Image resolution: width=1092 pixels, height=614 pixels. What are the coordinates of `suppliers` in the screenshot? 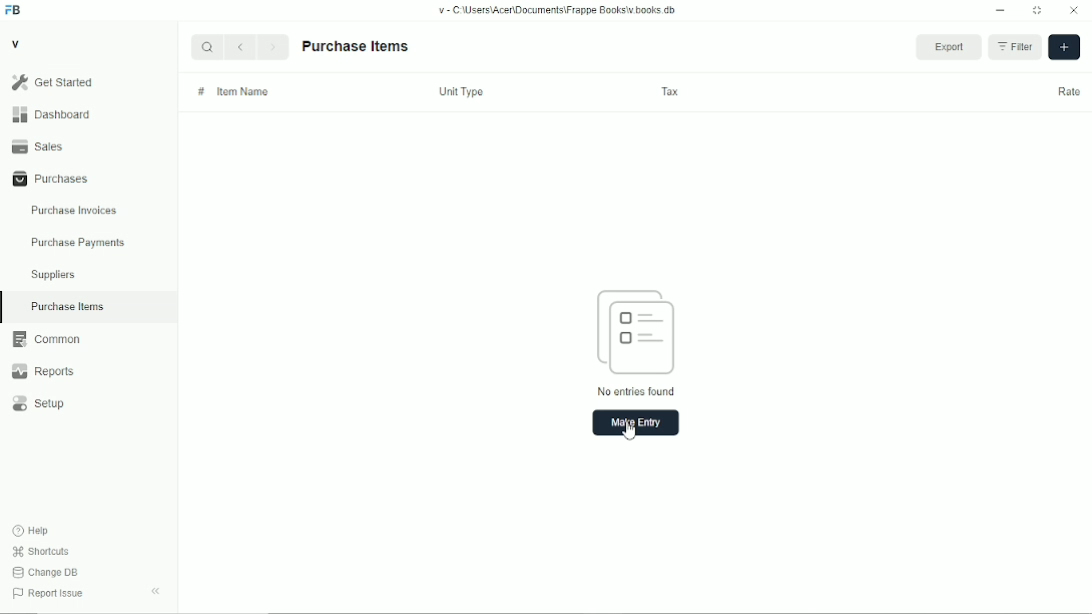 It's located at (53, 275).